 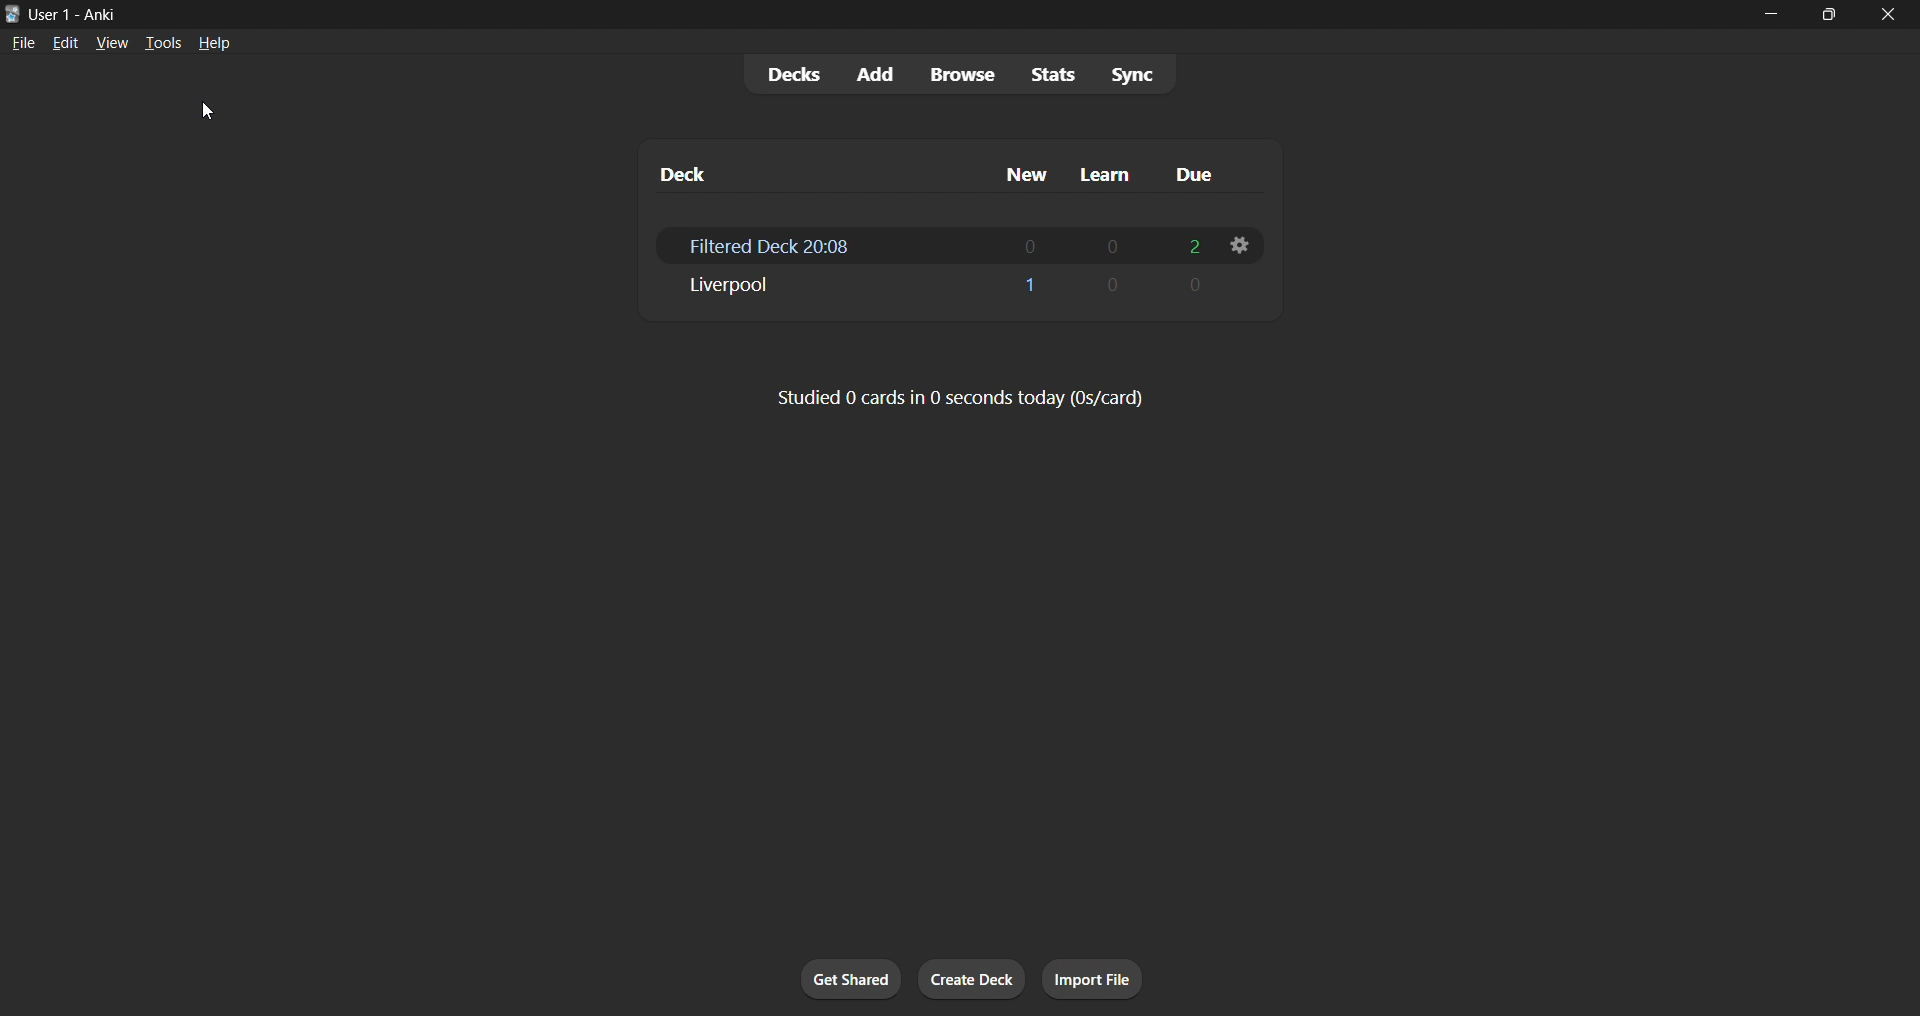 I want to click on 2, so click(x=1184, y=247).